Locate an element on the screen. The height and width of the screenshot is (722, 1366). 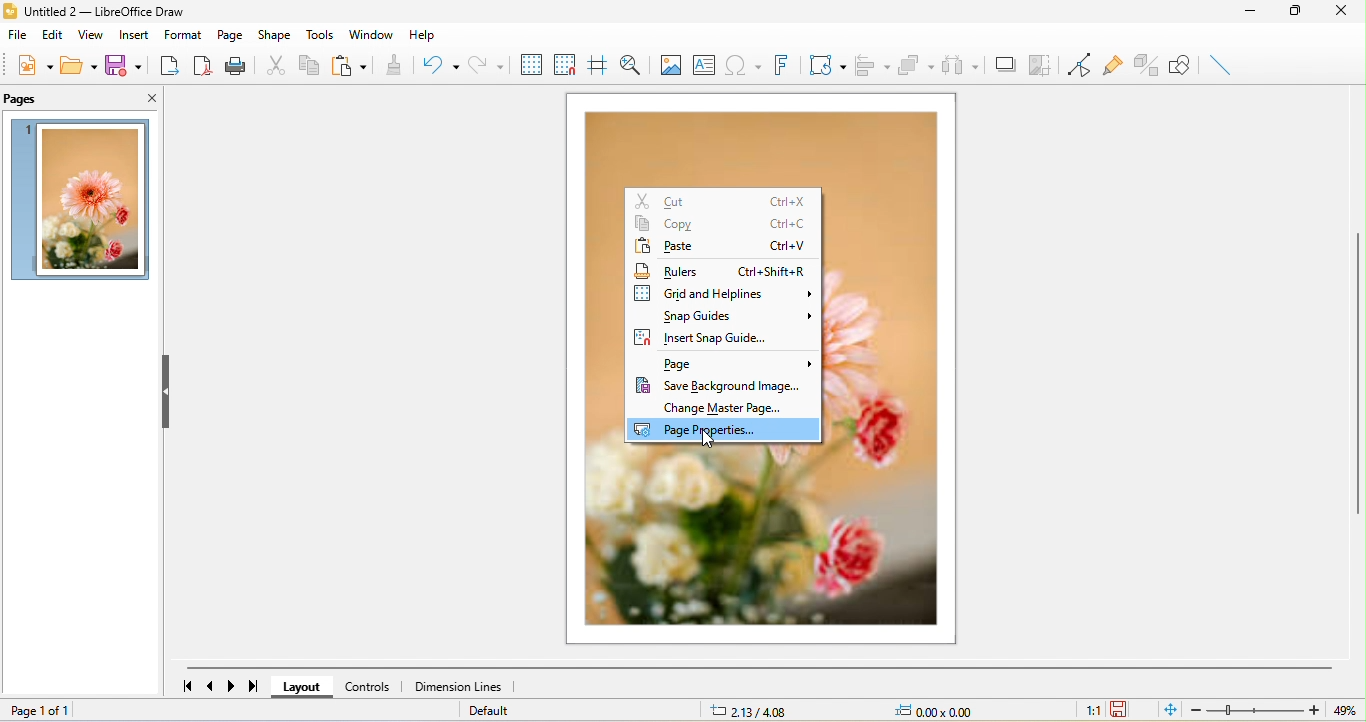
insert snap guide is located at coordinates (718, 334).